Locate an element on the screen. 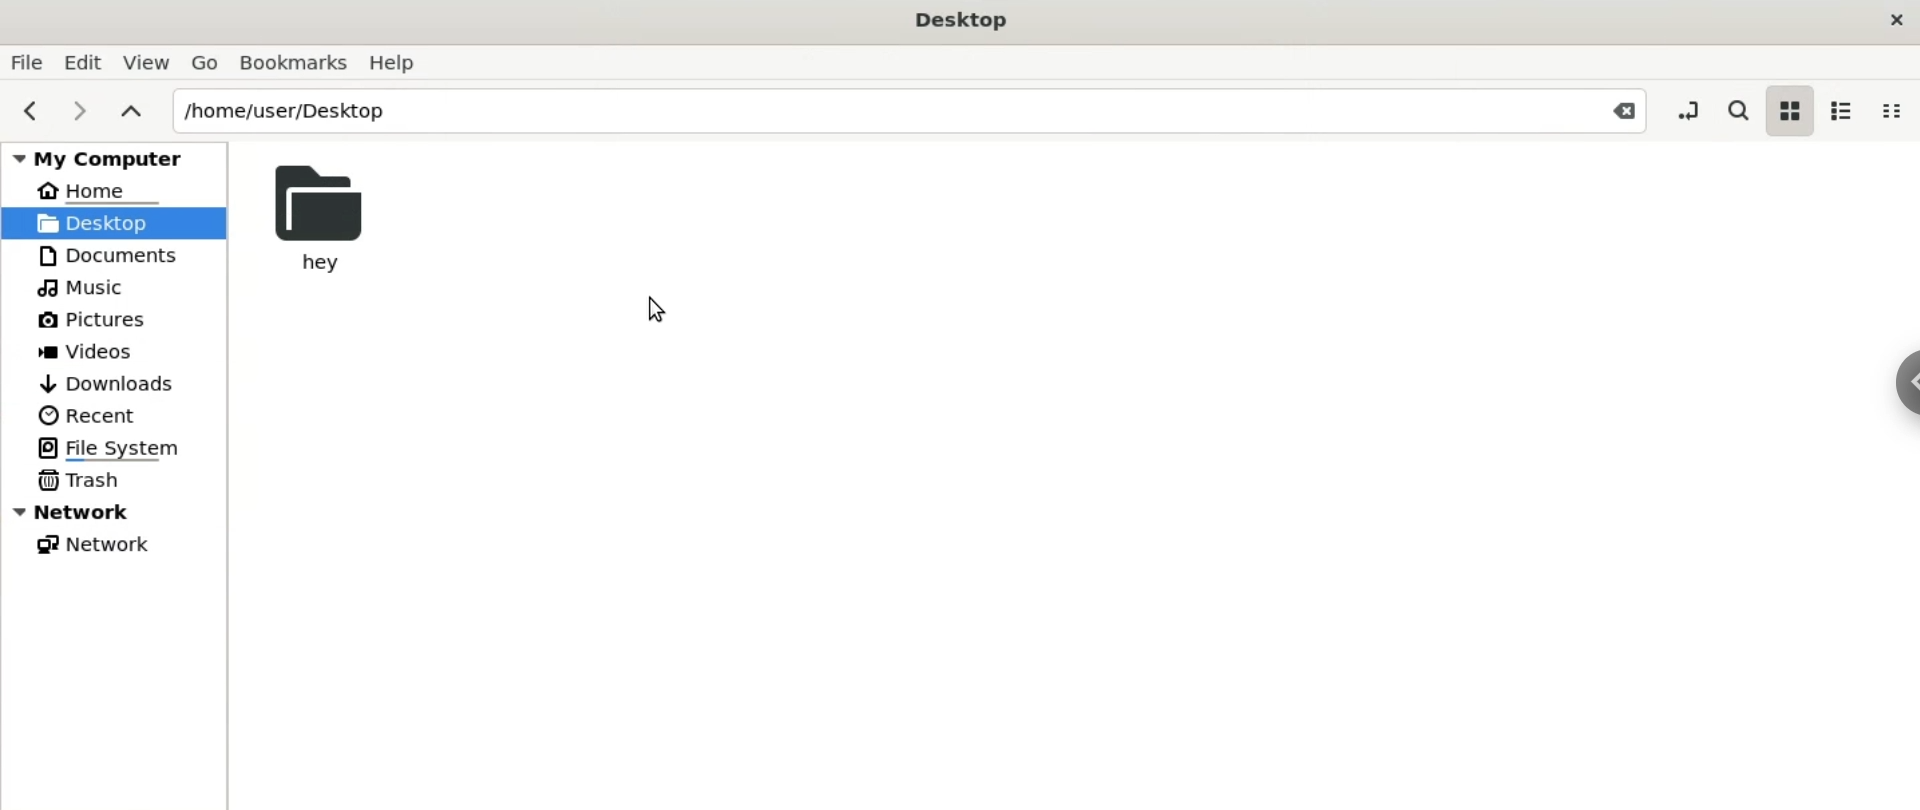 This screenshot has width=1920, height=810. next is located at coordinates (82, 115).